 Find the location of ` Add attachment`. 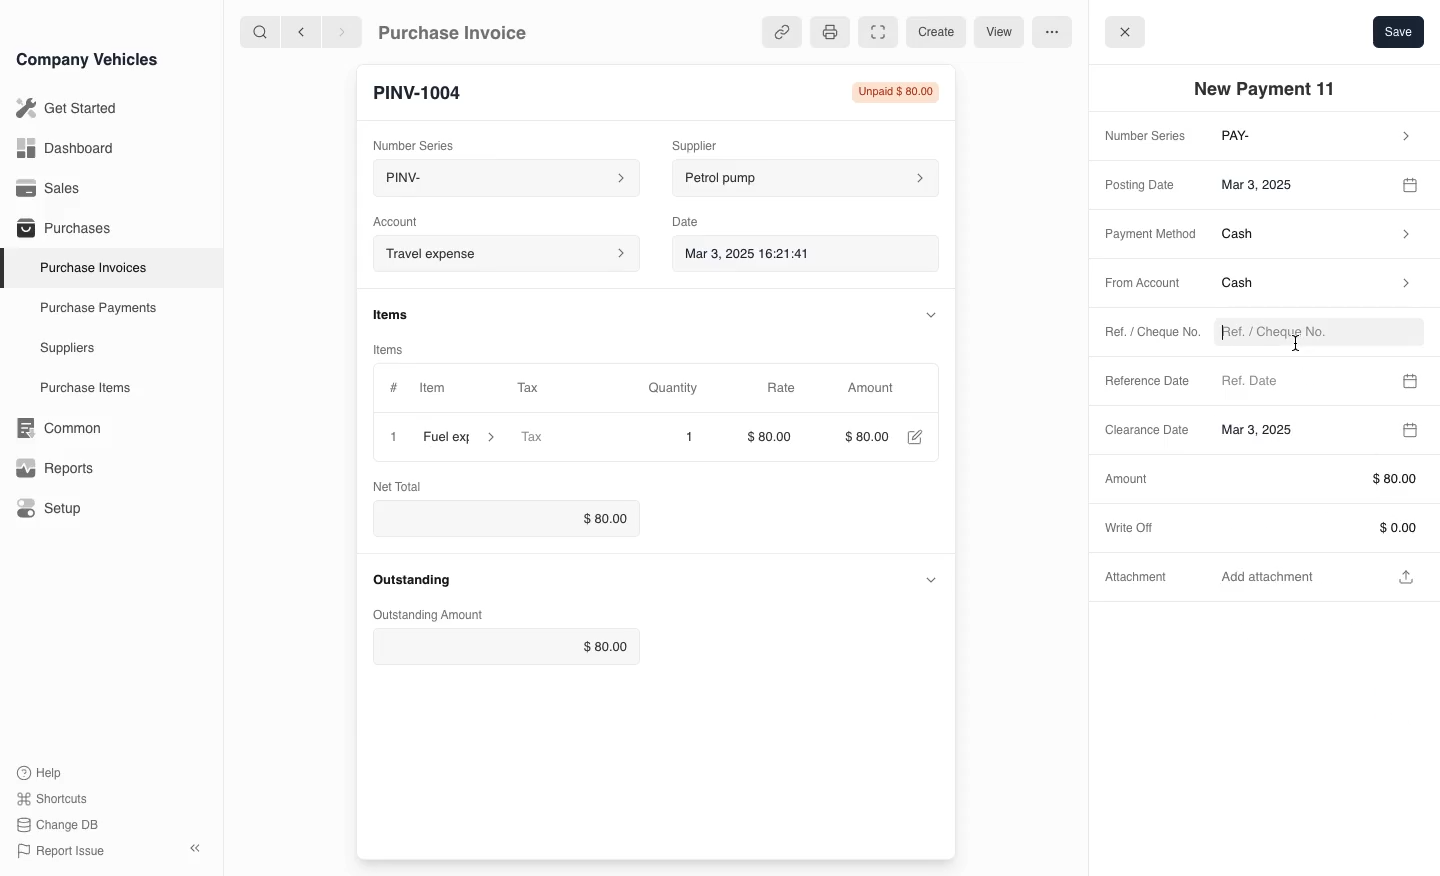

 Add attachment is located at coordinates (1320, 575).